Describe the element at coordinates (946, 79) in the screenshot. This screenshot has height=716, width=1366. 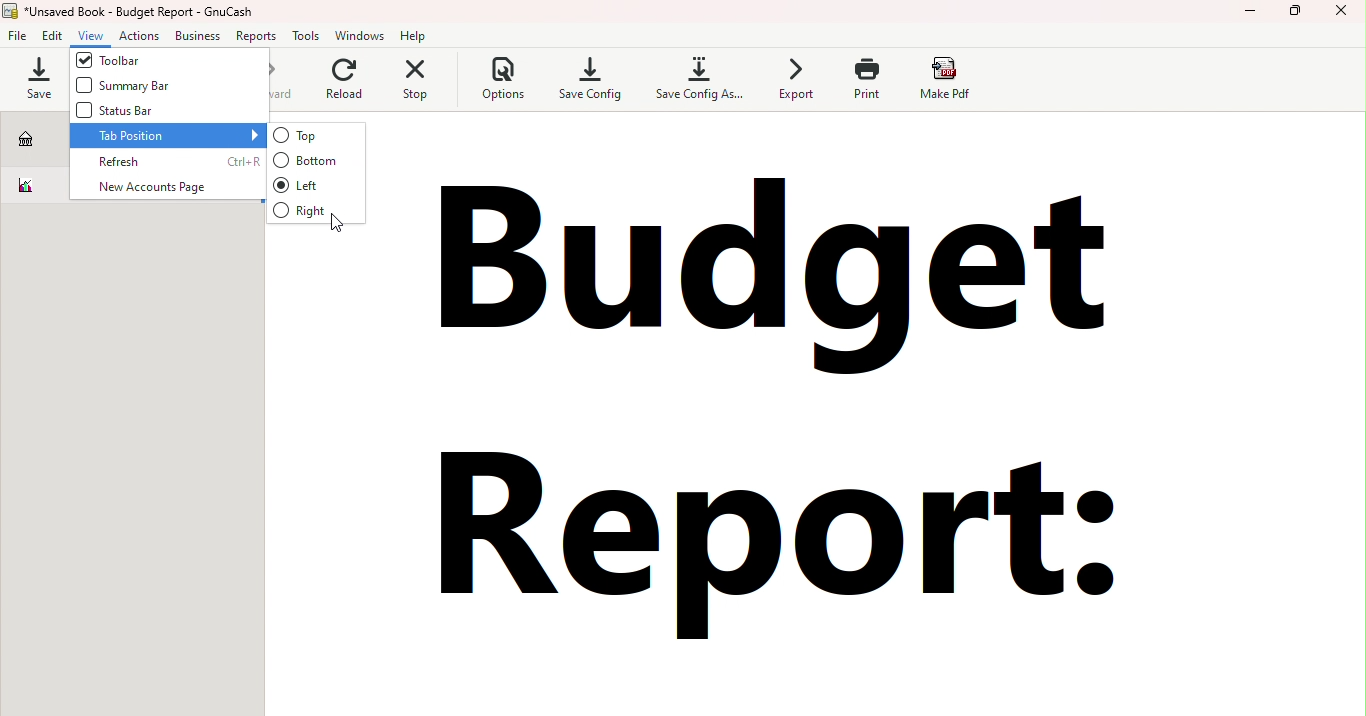
I see `Make pdf` at that location.